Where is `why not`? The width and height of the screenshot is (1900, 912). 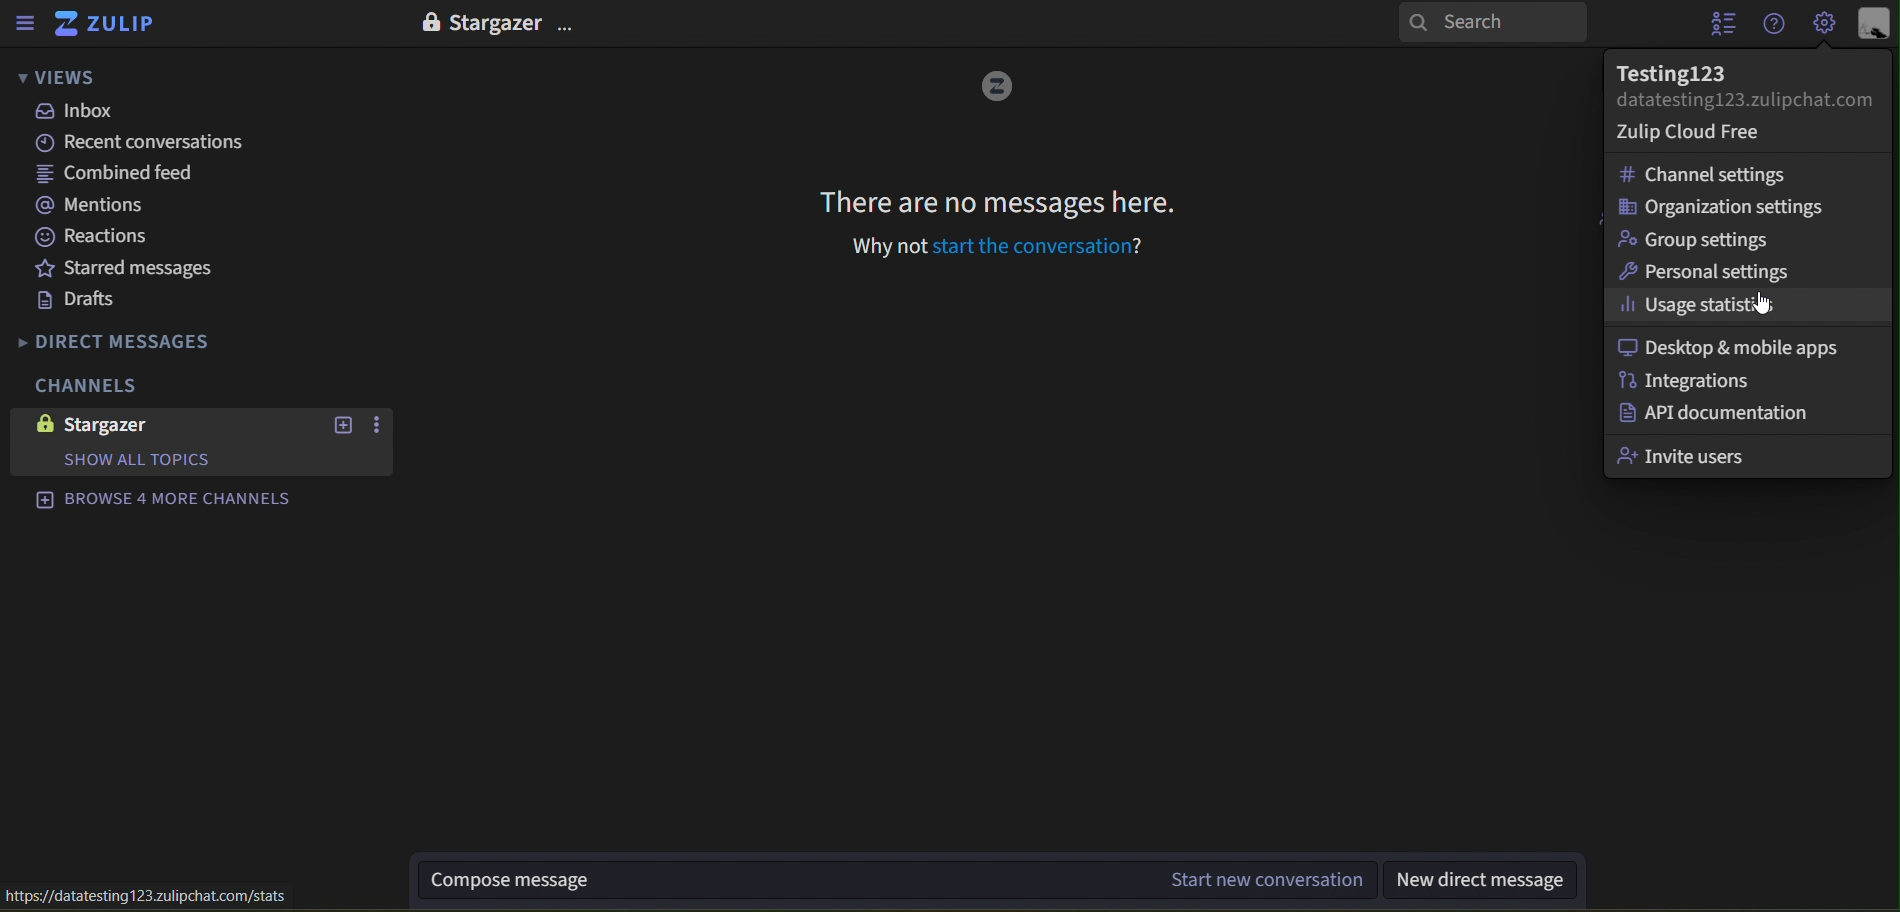 why not is located at coordinates (886, 249).